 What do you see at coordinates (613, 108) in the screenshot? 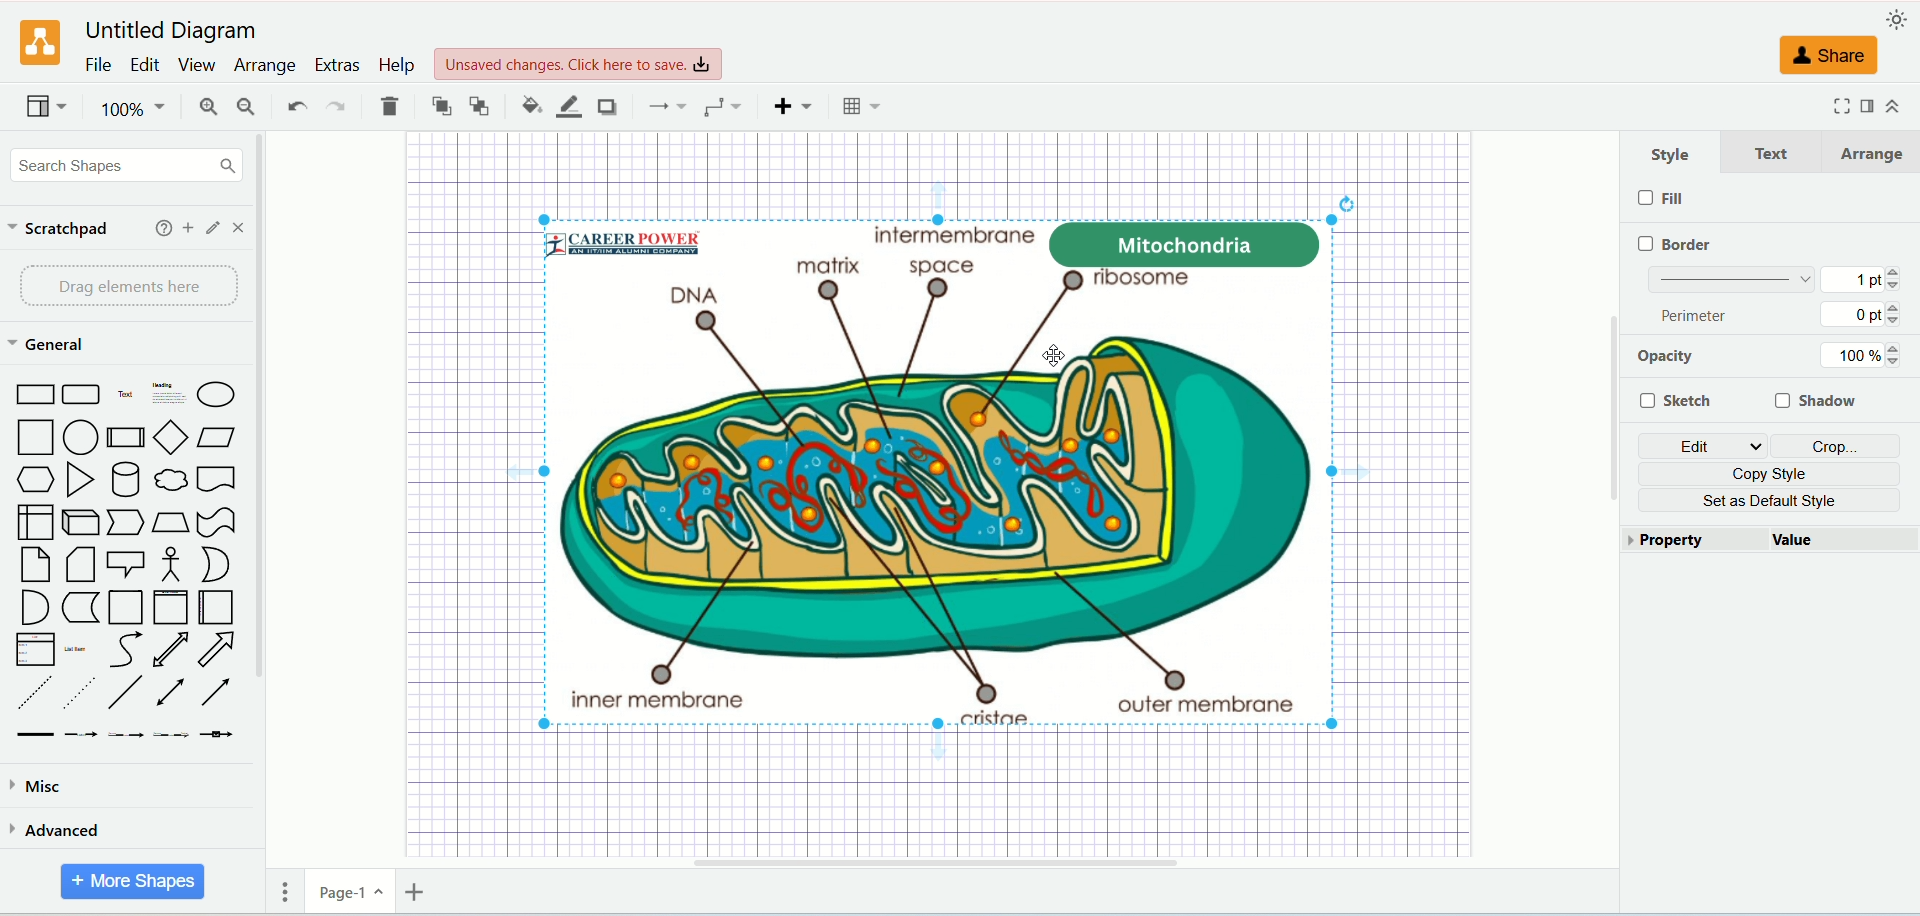
I see `shadow` at bounding box center [613, 108].